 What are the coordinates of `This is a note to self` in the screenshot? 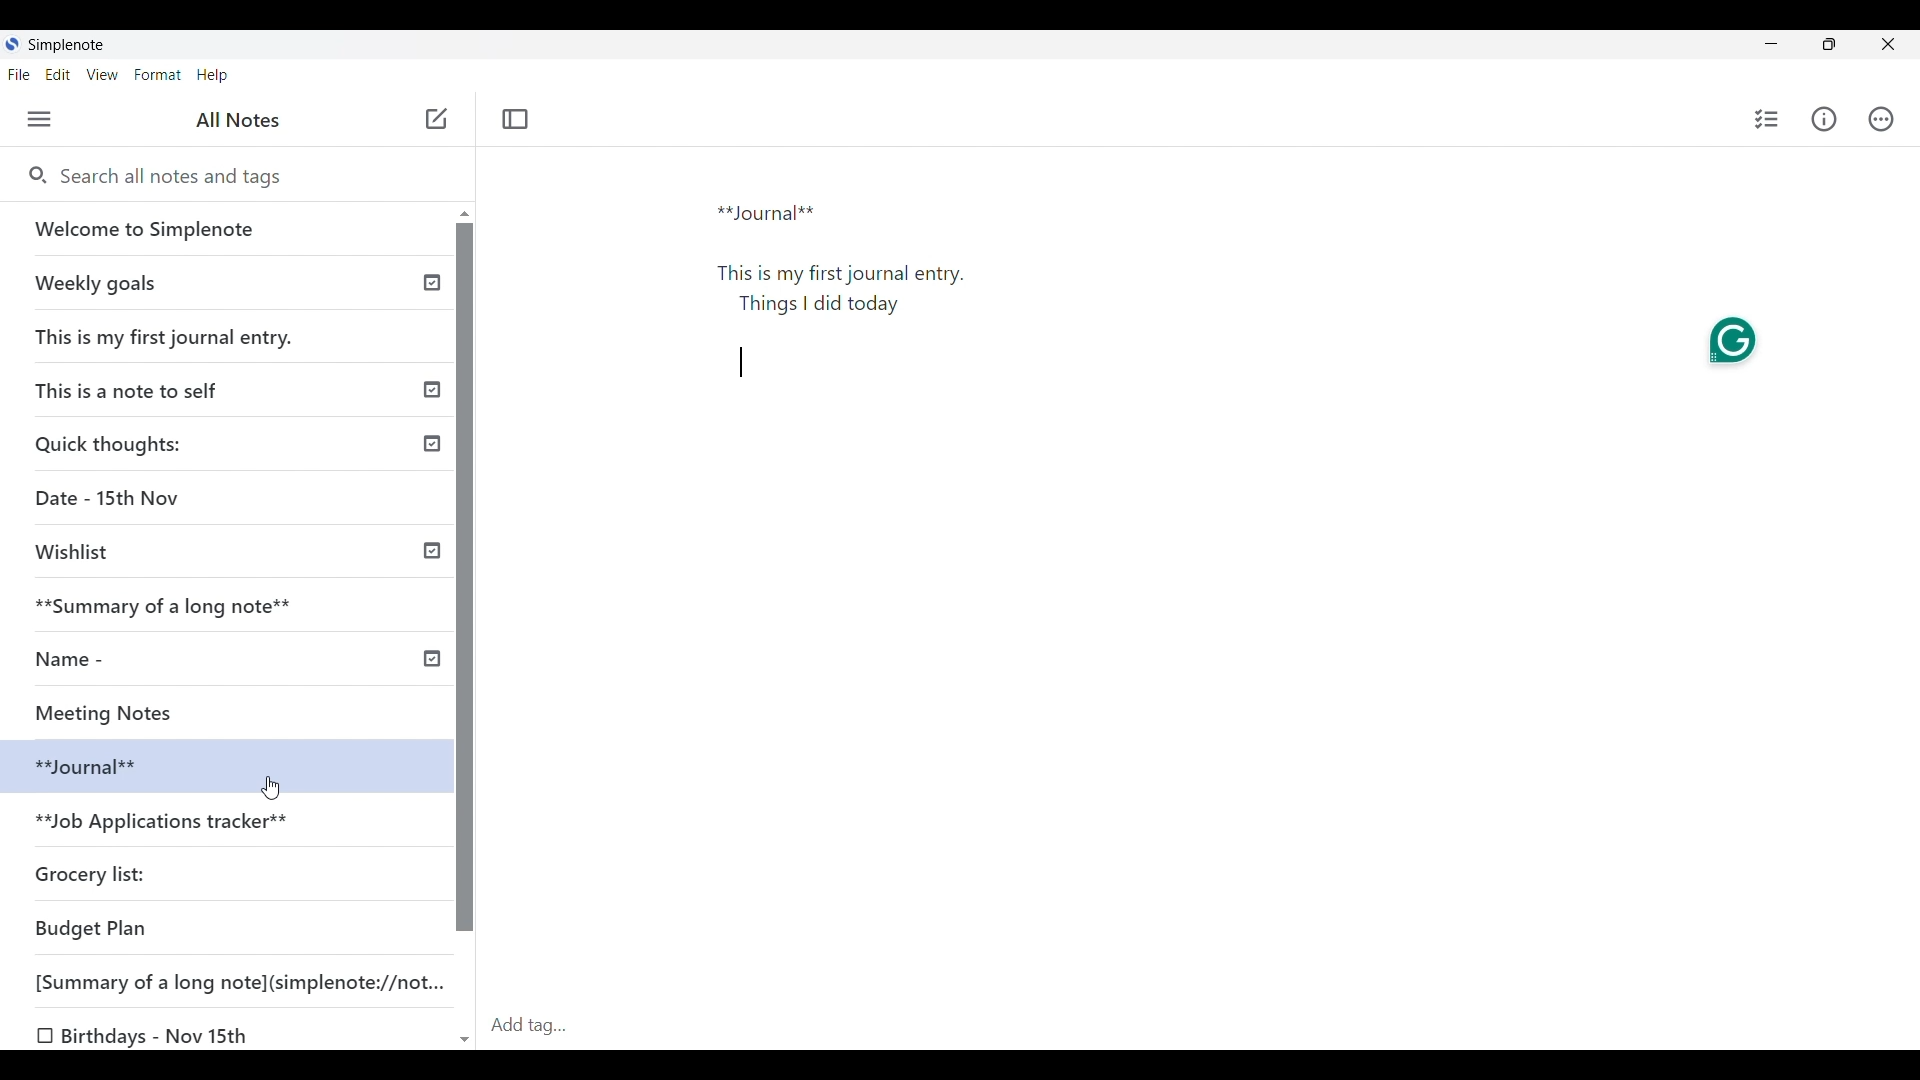 It's located at (134, 389).